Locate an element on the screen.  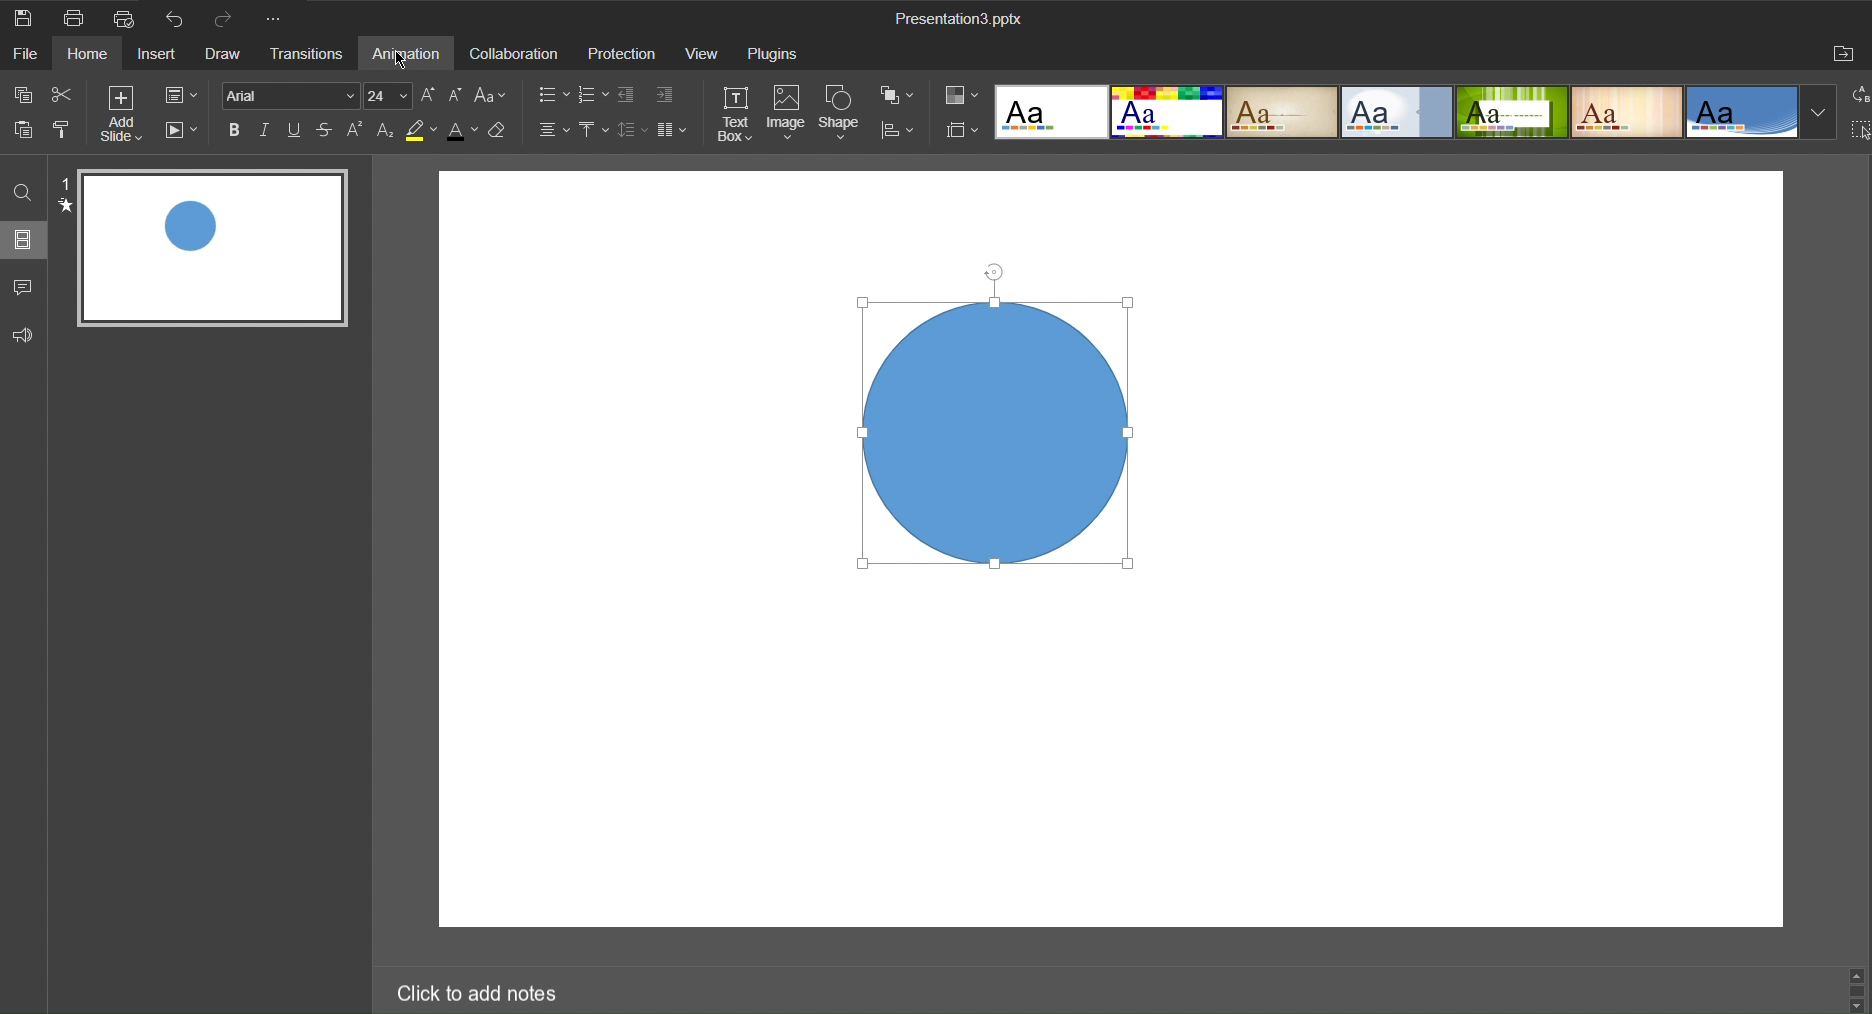
Comments is located at coordinates (25, 283).